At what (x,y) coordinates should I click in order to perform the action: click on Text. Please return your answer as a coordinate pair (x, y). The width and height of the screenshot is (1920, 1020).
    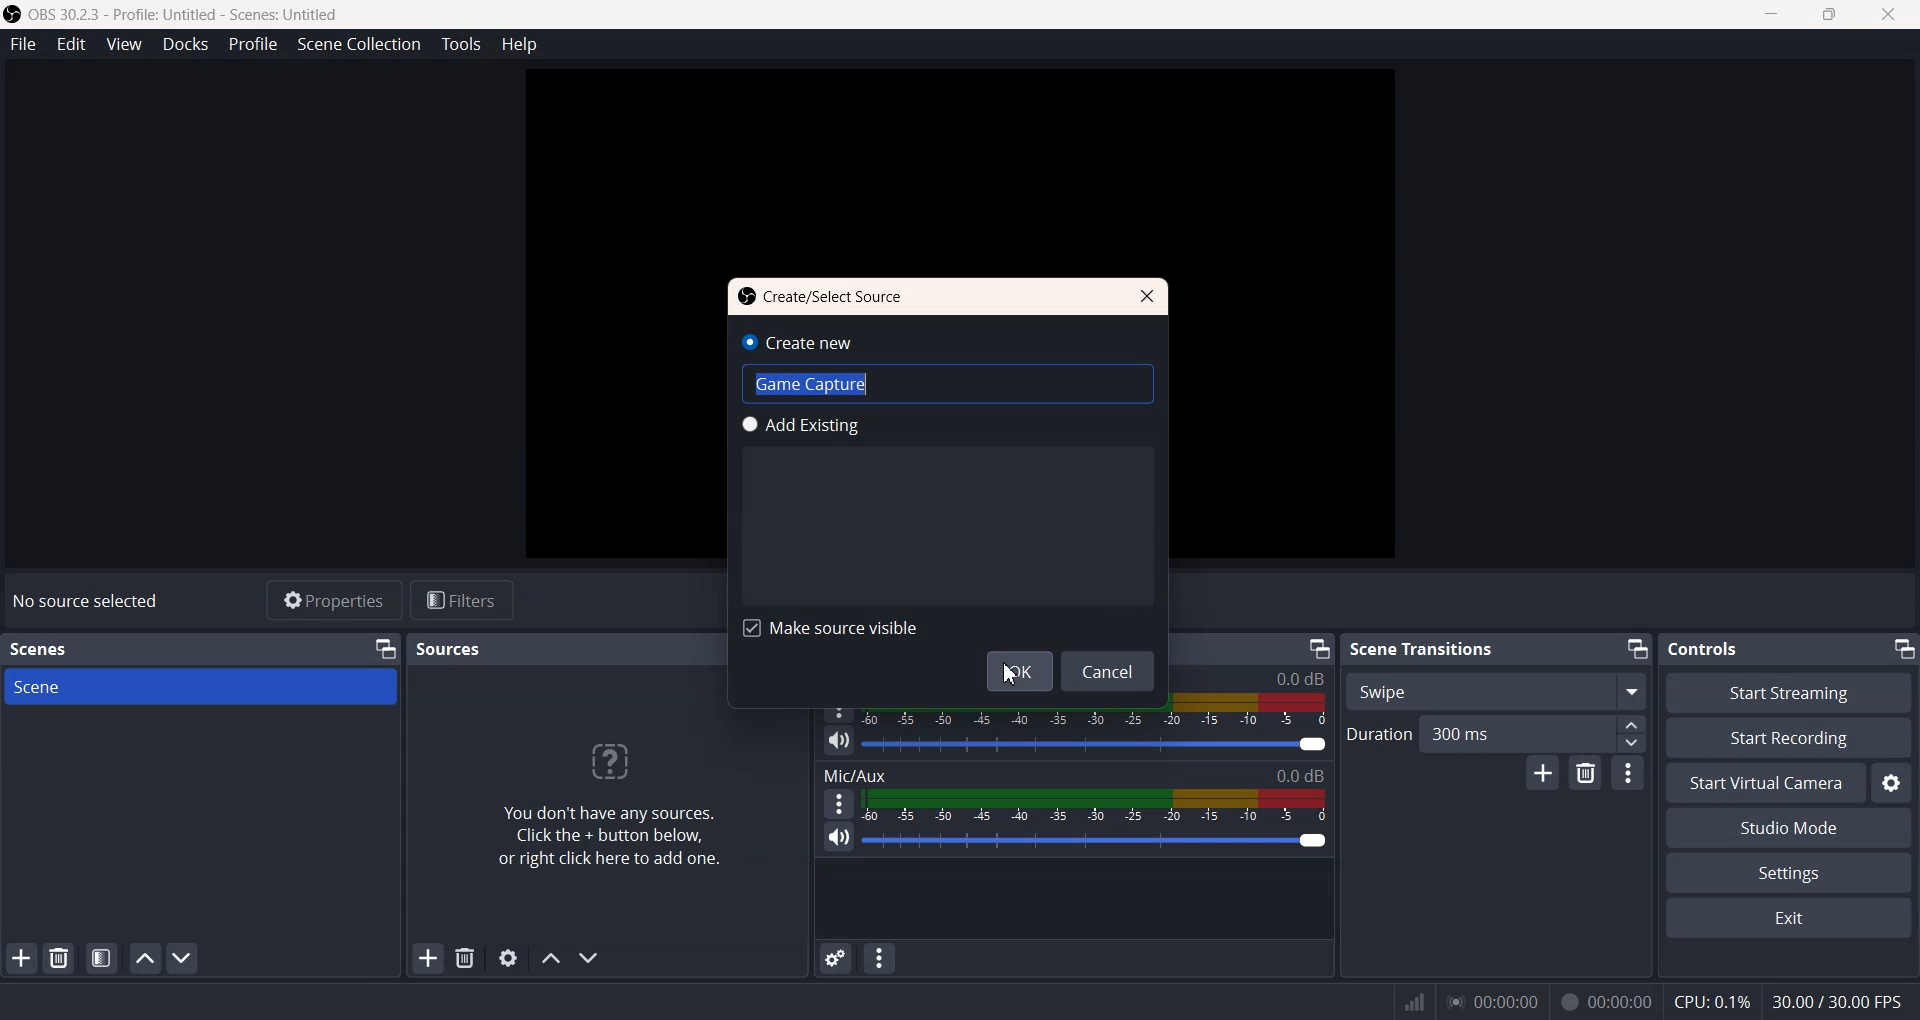
    Looking at the image, I should click on (1650, 1001).